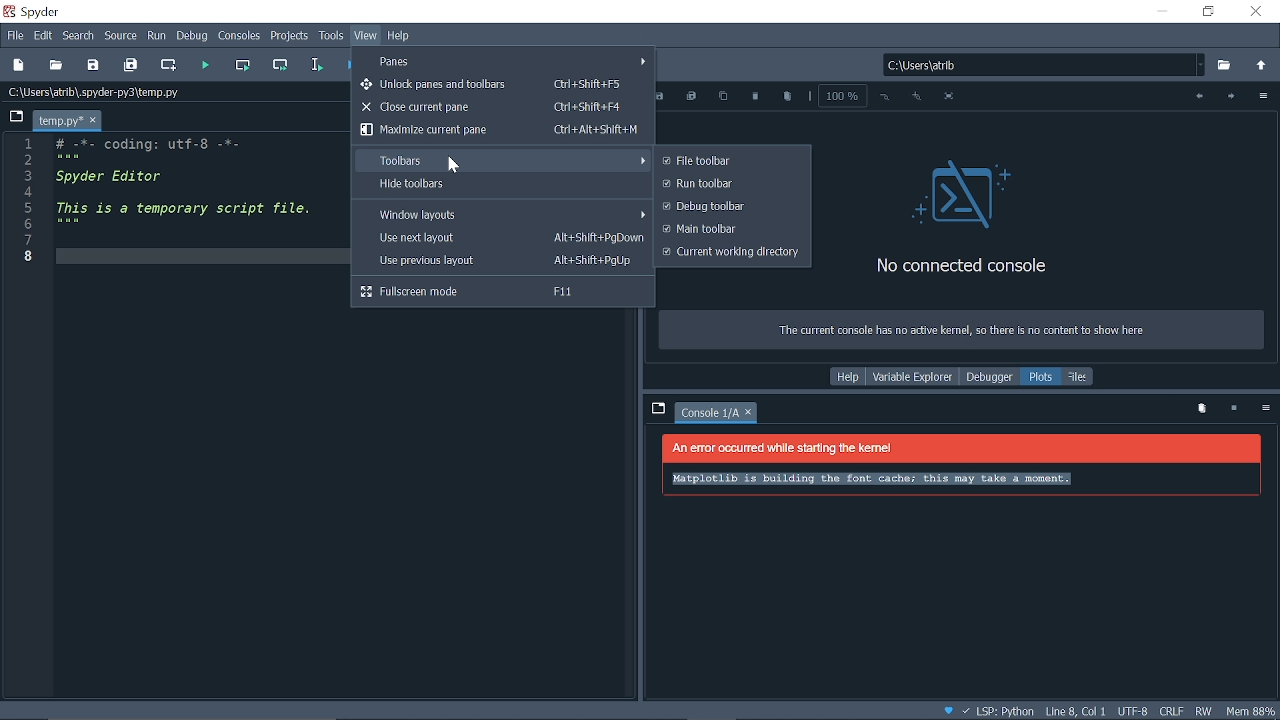 Image resolution: width=1280 pixels, height=720 pixels. What do you see at coordinates (36, 11) in the screenshot?
I see `Current window` at bounding box center [36, 11].